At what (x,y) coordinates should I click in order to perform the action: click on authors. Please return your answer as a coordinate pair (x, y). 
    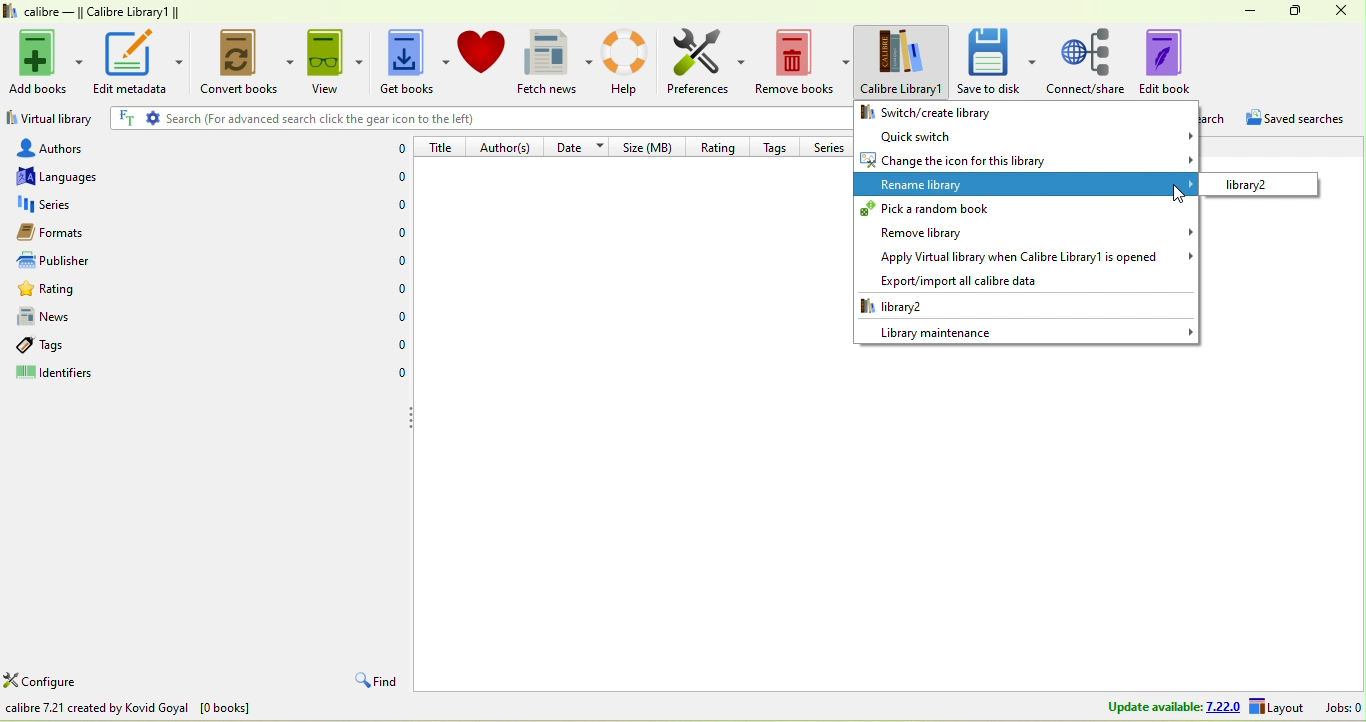
    Looking at the image, I should click on (69, 147).